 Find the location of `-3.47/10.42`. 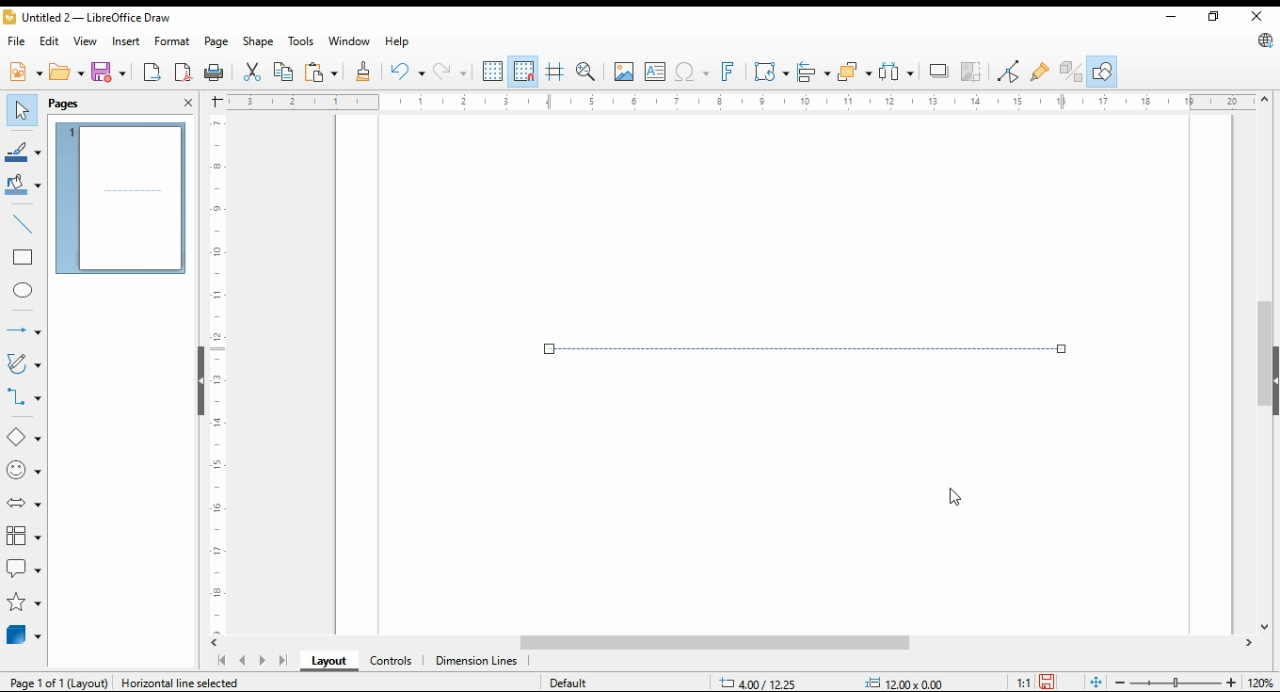

-3.47/10.42 is located at coordinates (760, 683).